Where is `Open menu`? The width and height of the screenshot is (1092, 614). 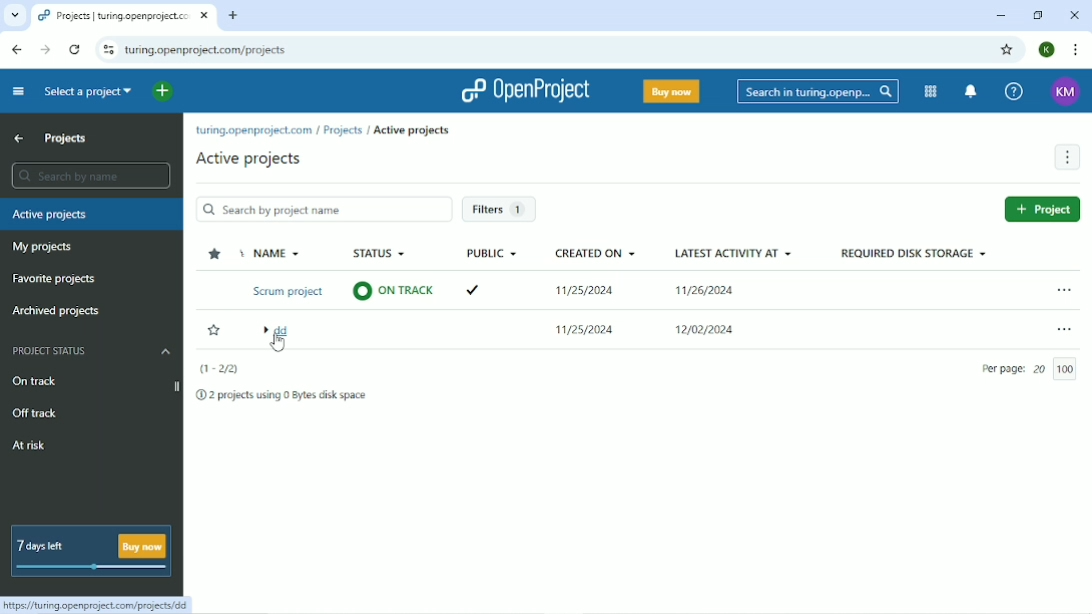 Open menu is located at coordinates (1063, 292).